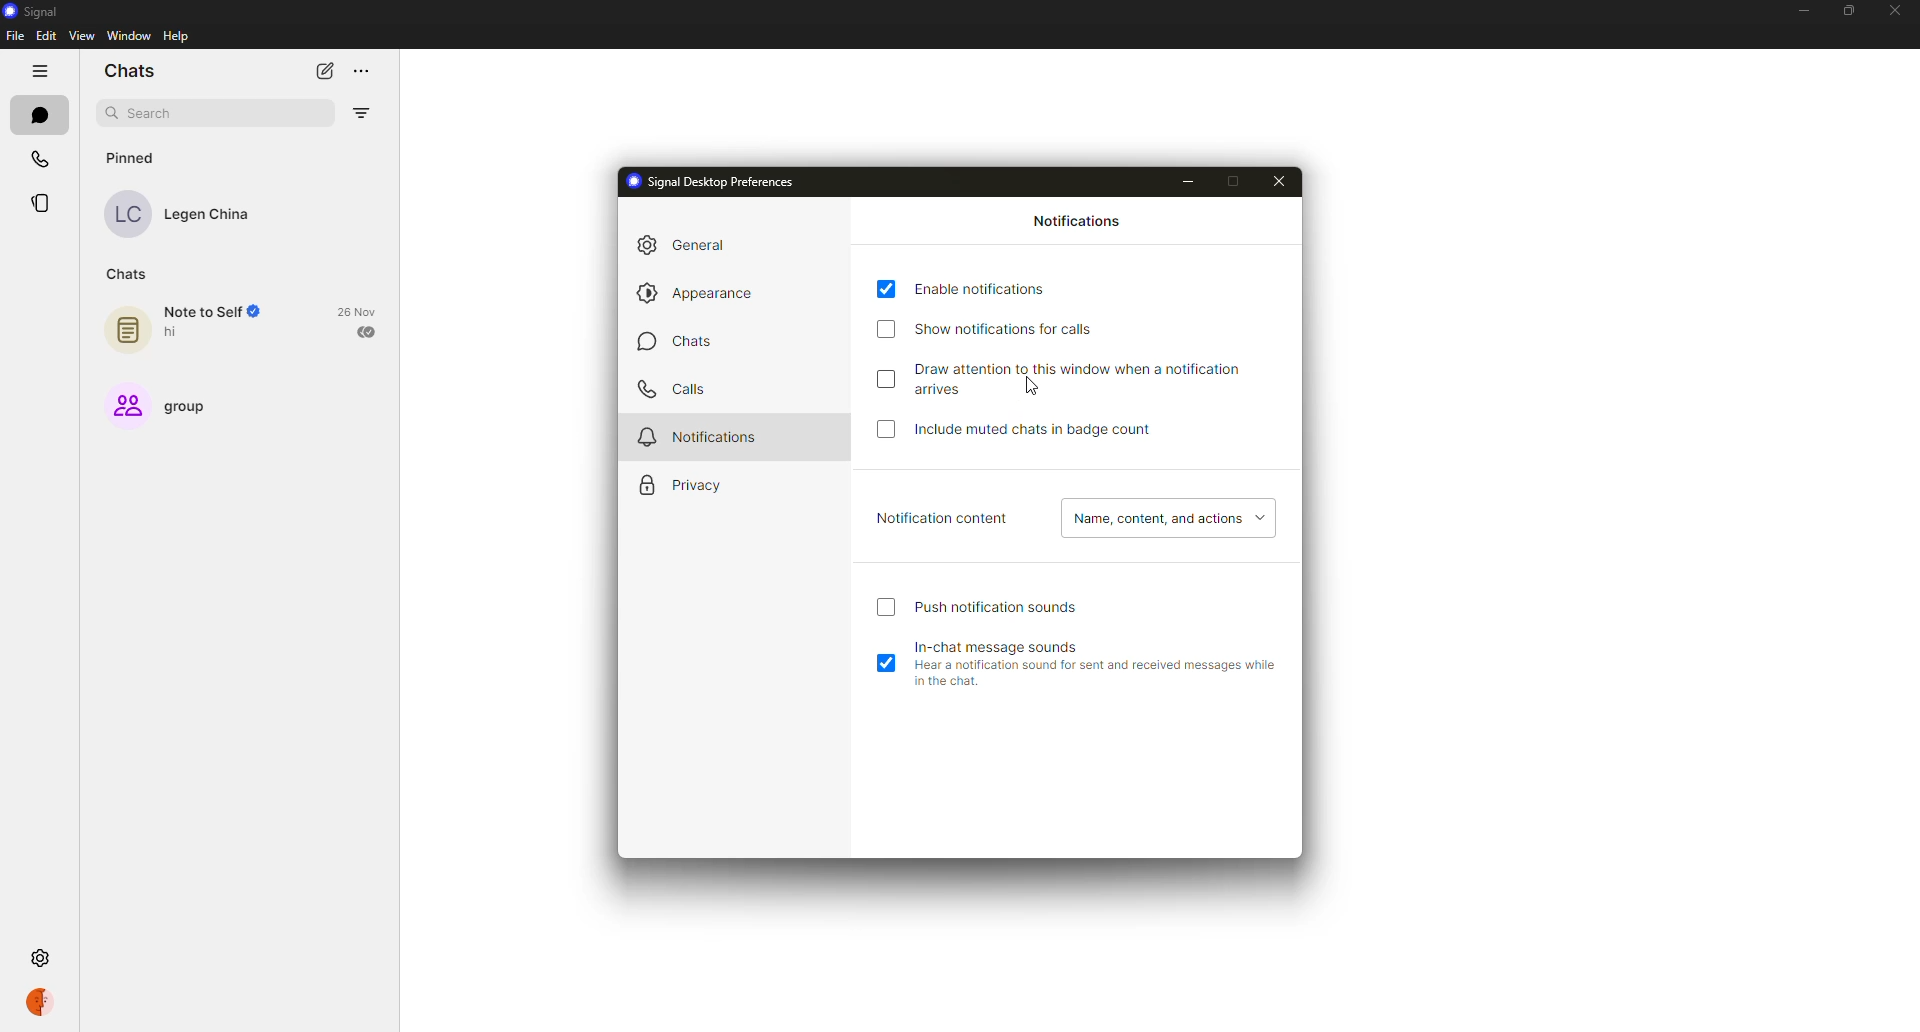 The image size is (1920, 1032). What do you see at coordinates (40, 115) in the screenshot?
I see `chats` at bounding box center [40, 115].